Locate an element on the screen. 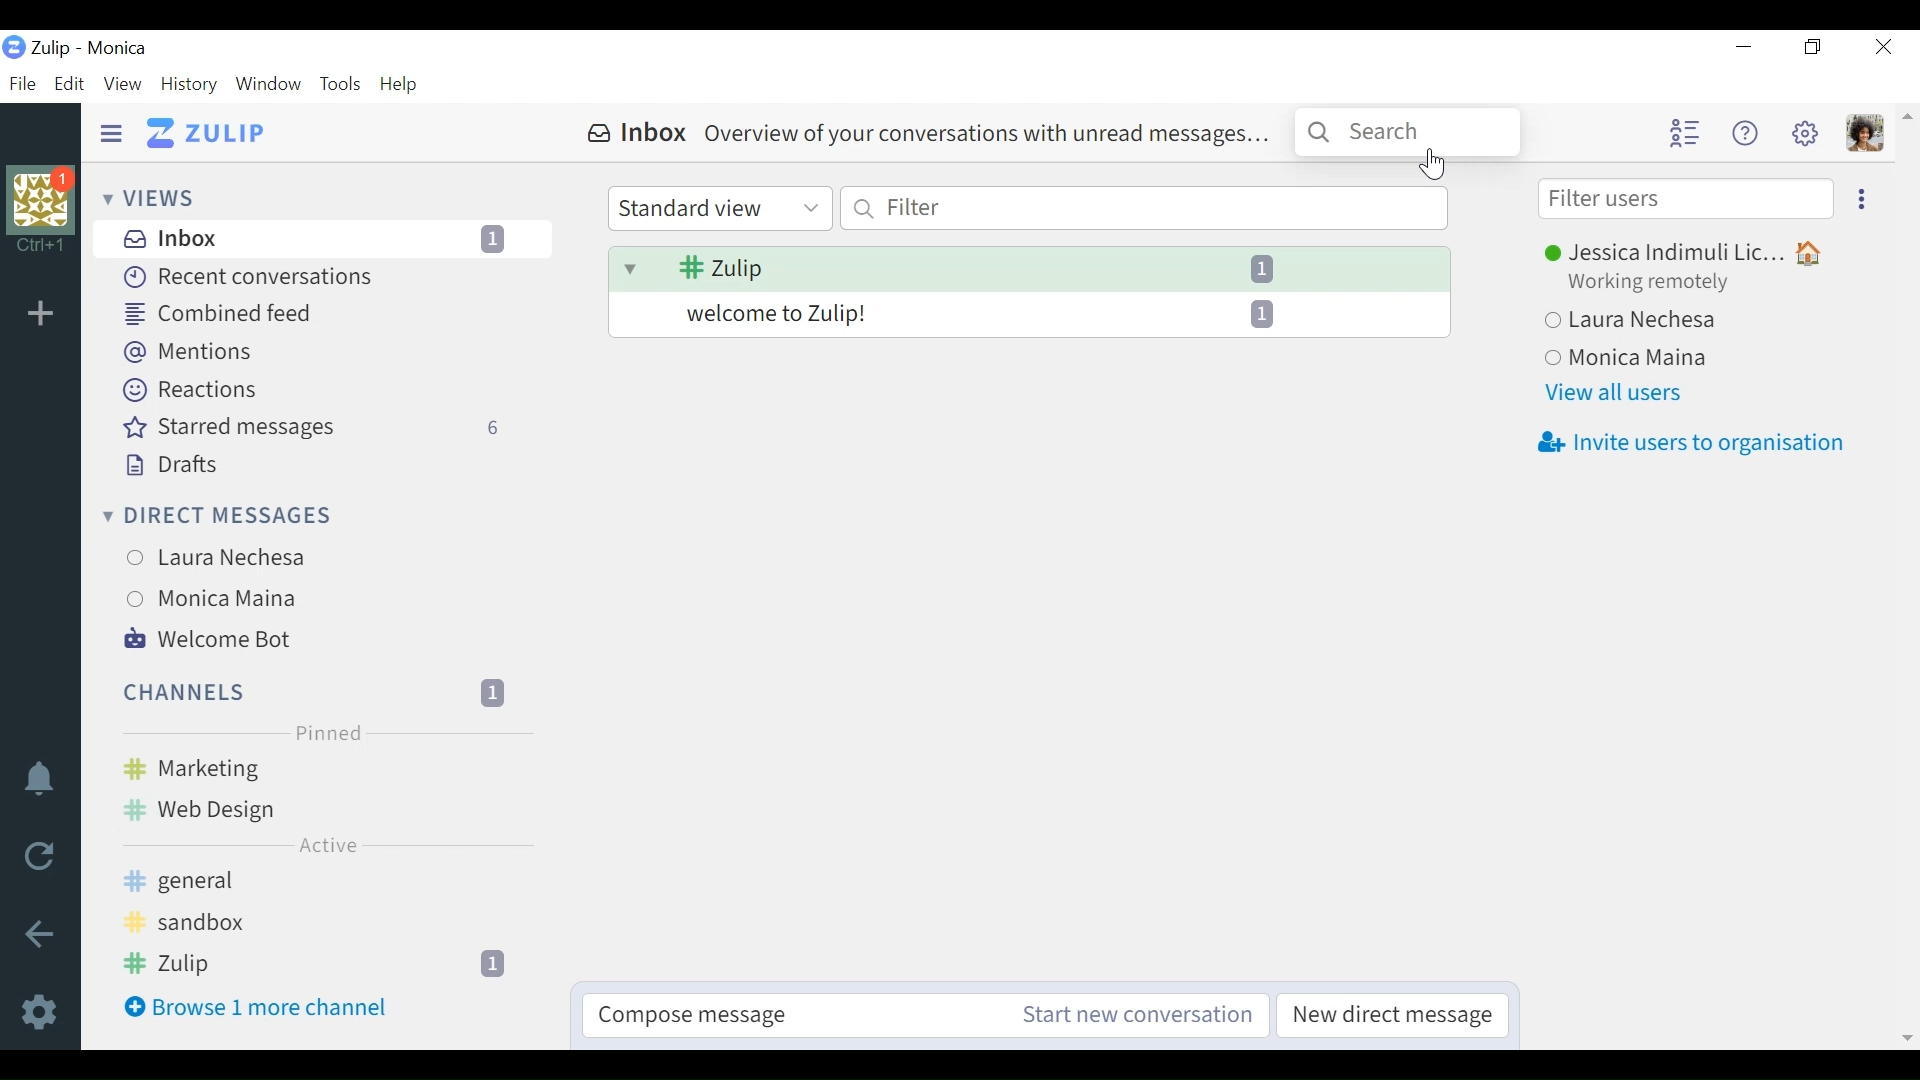 Image resolution: width=1920 pixels, height=1080 pixels. Window is located at coordinates (269, 85).